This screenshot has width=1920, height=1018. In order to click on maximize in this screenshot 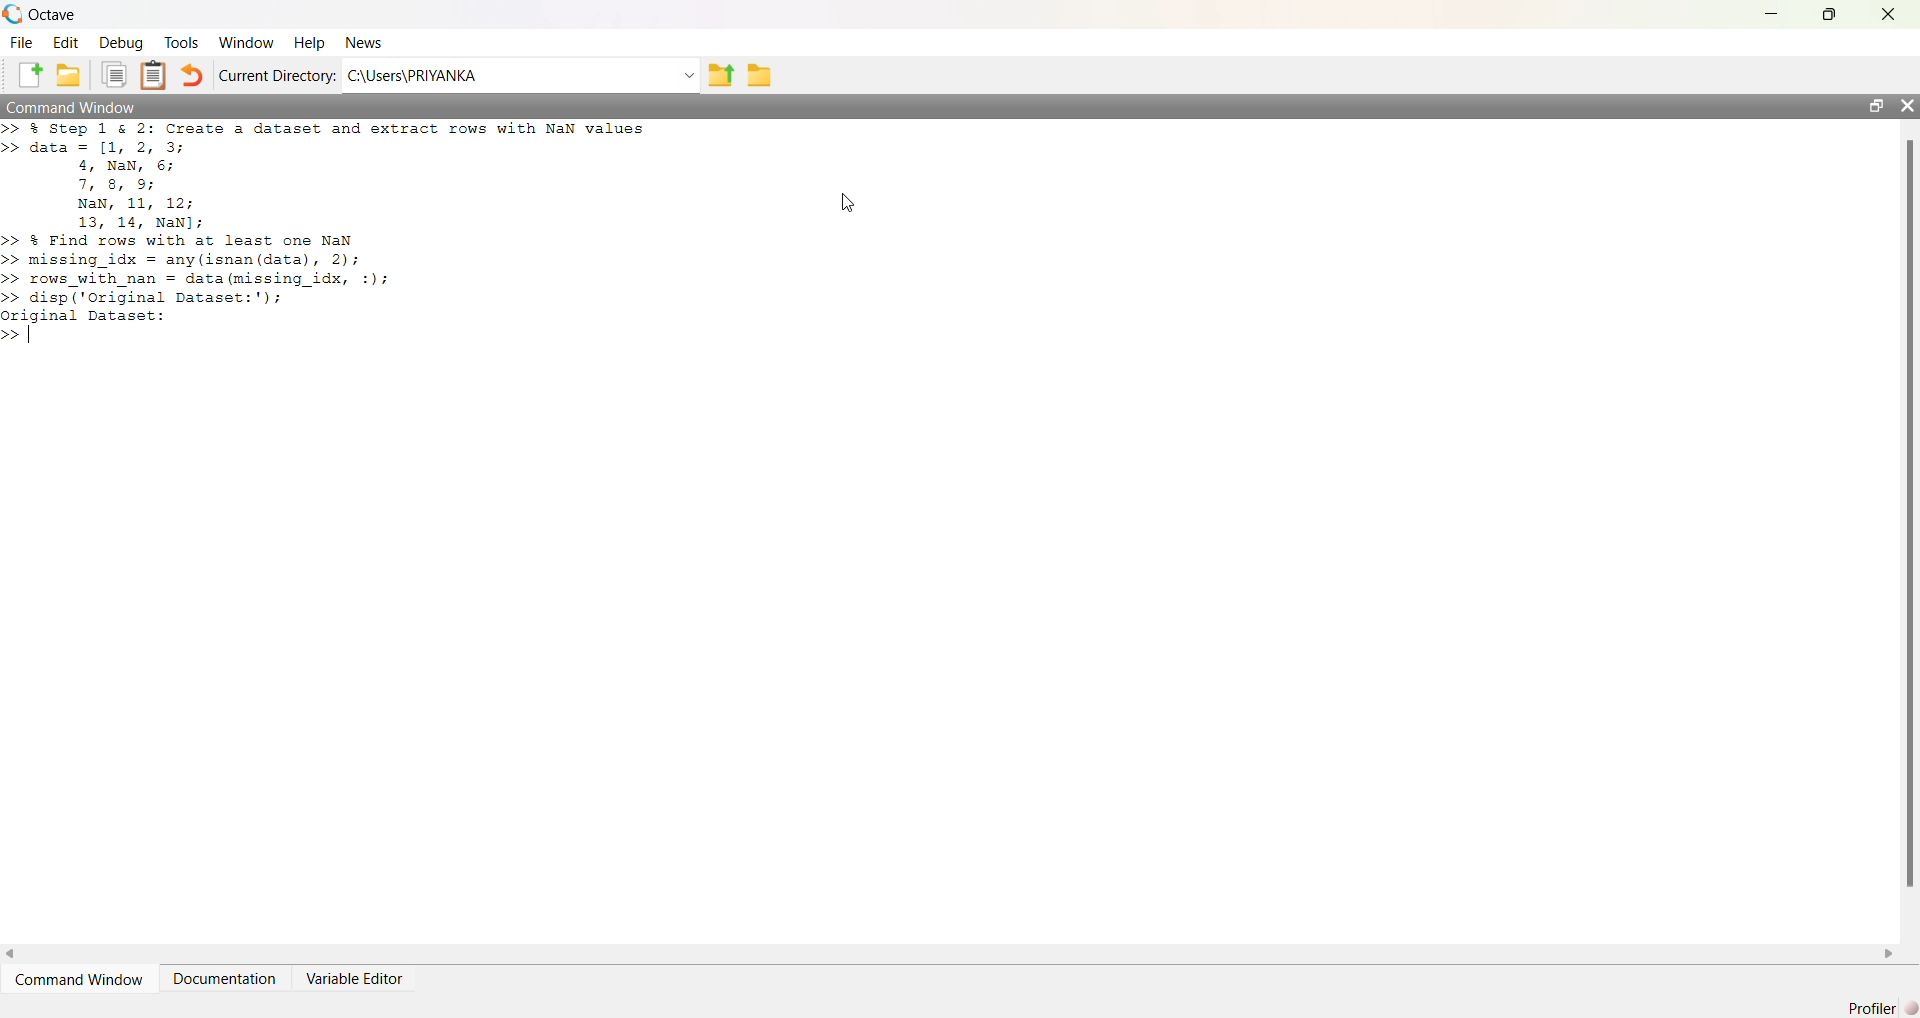, I will do `click(1875, 105)`.